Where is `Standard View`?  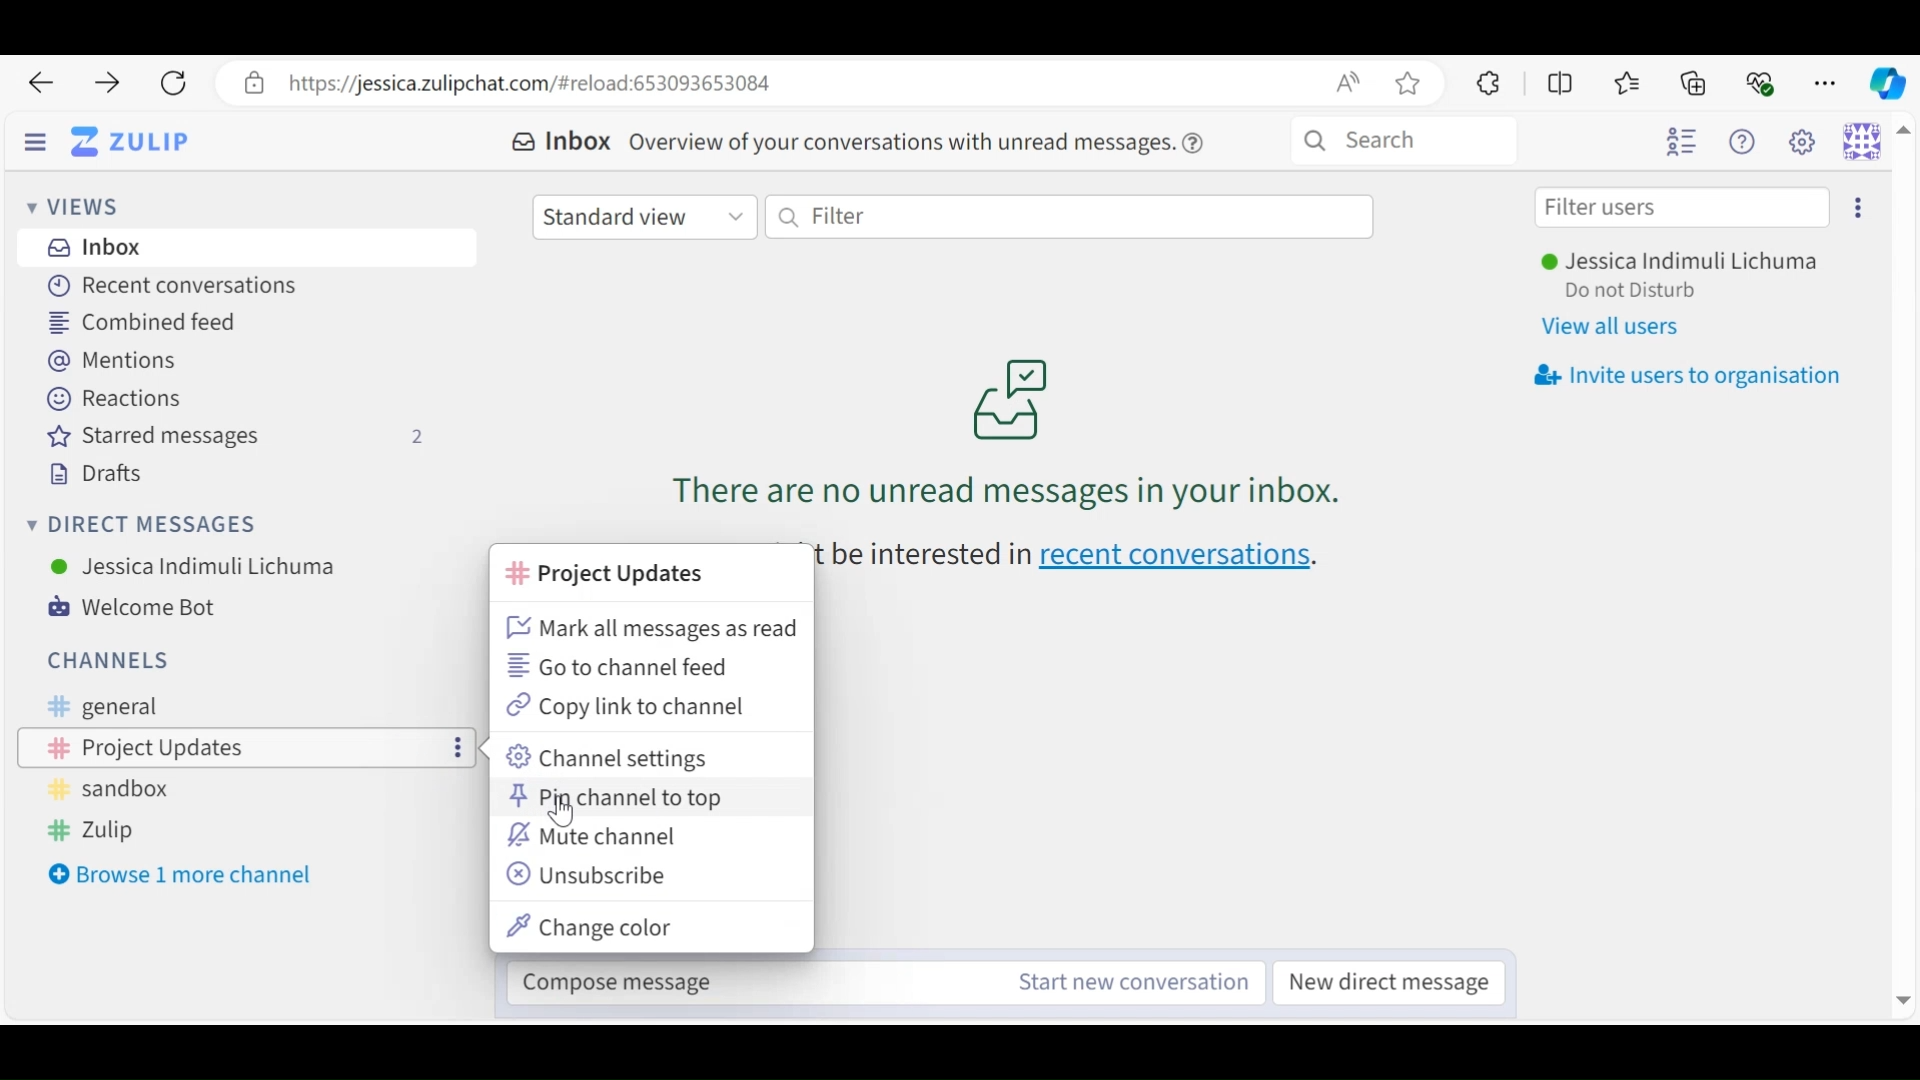
Standard View is located at coordinates (646, 215).